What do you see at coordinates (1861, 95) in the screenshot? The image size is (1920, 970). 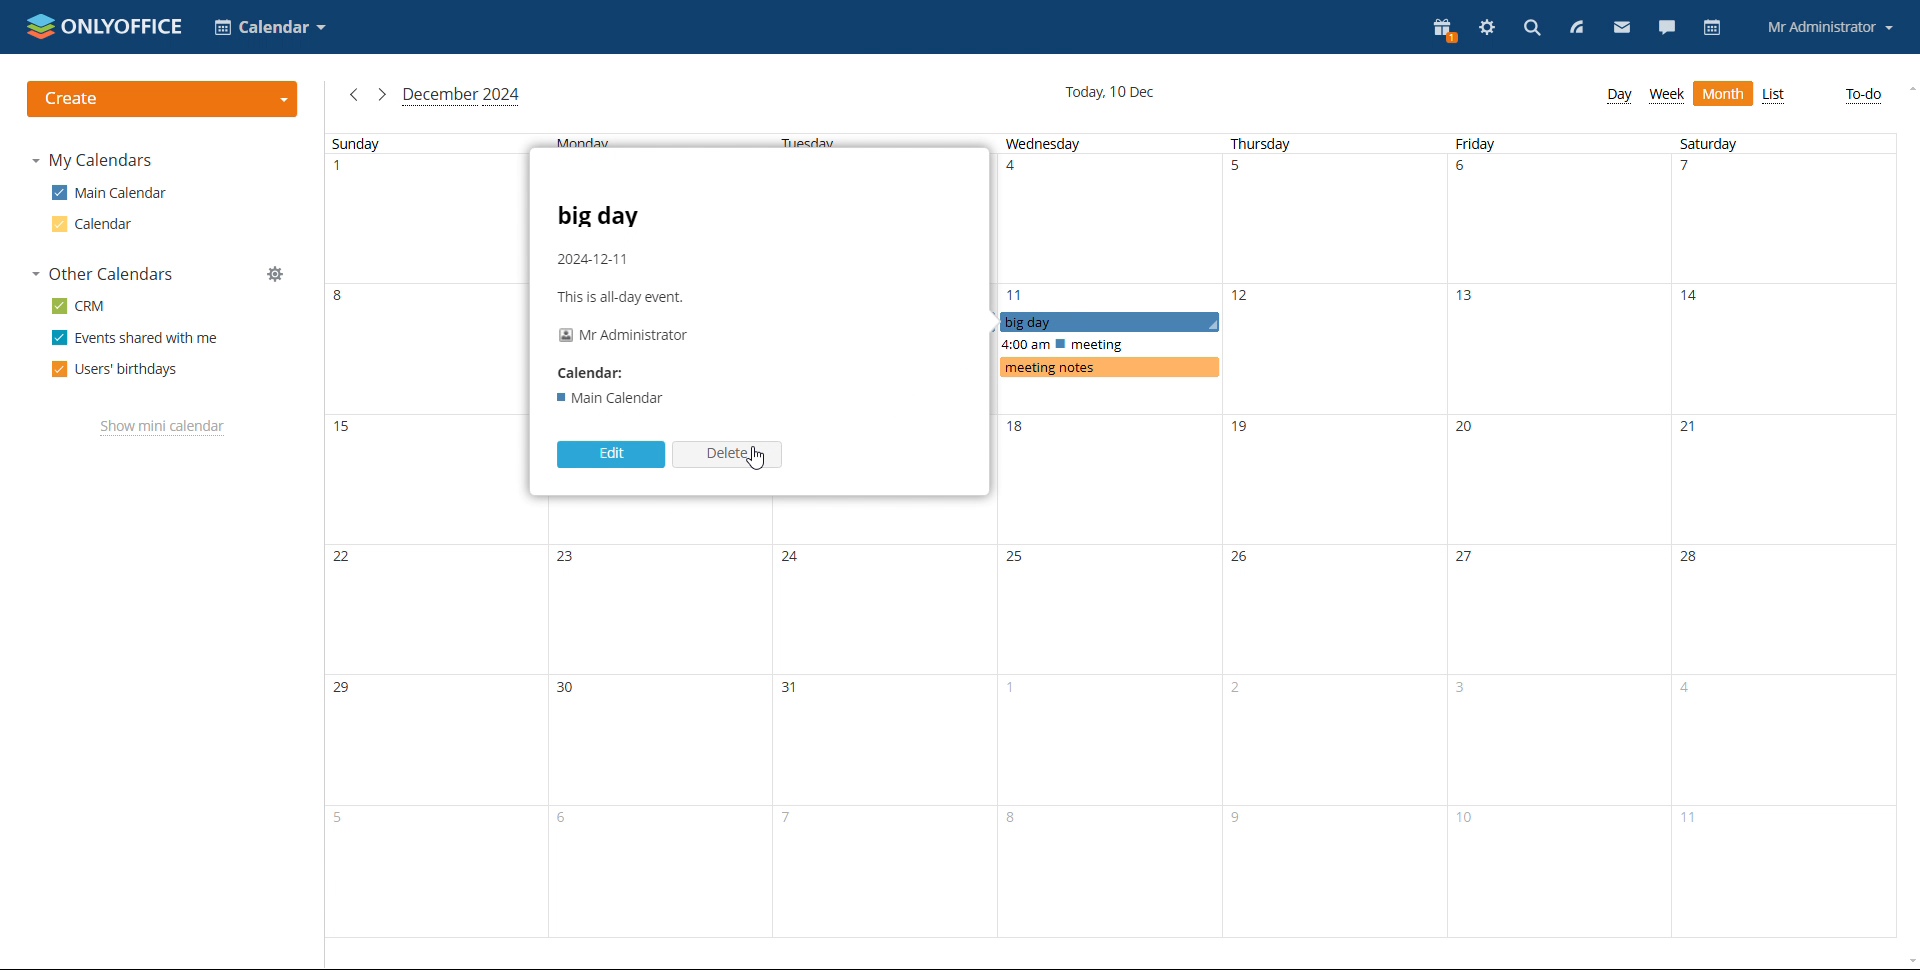 I see `to-do` at bounding box center [1861, 95].